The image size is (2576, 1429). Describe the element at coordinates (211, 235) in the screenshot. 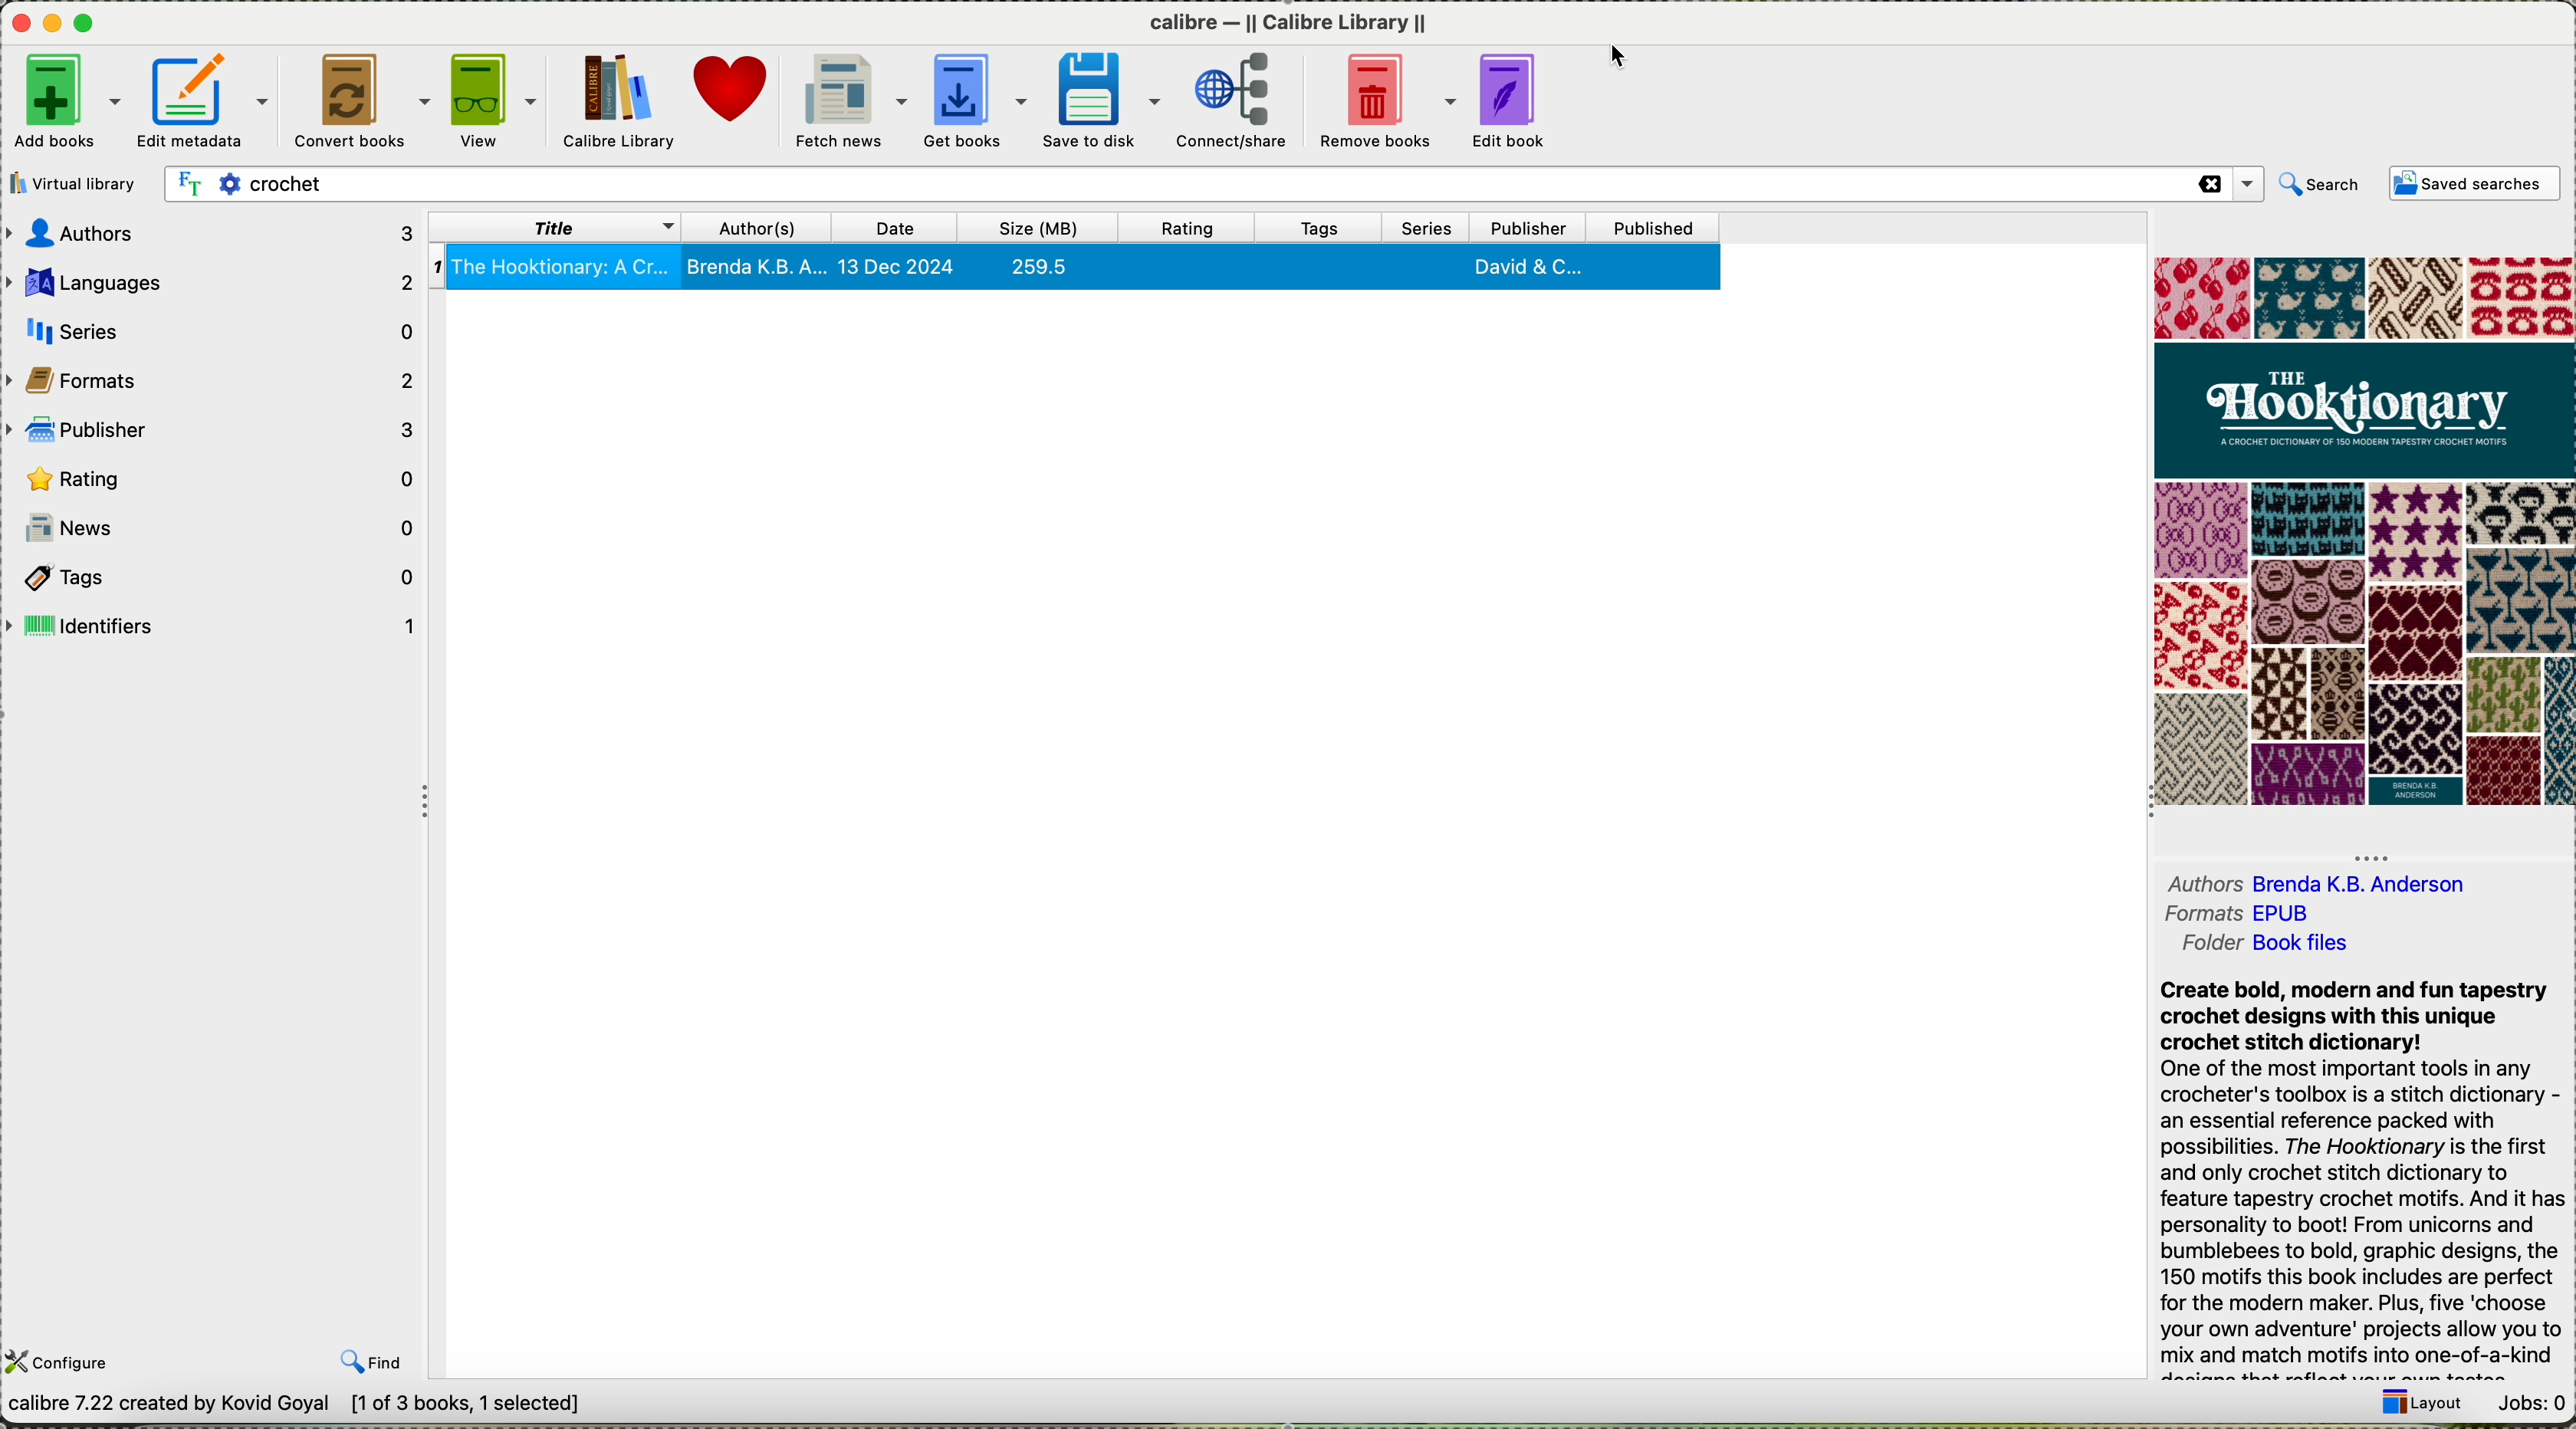

I see `authors` at that location.